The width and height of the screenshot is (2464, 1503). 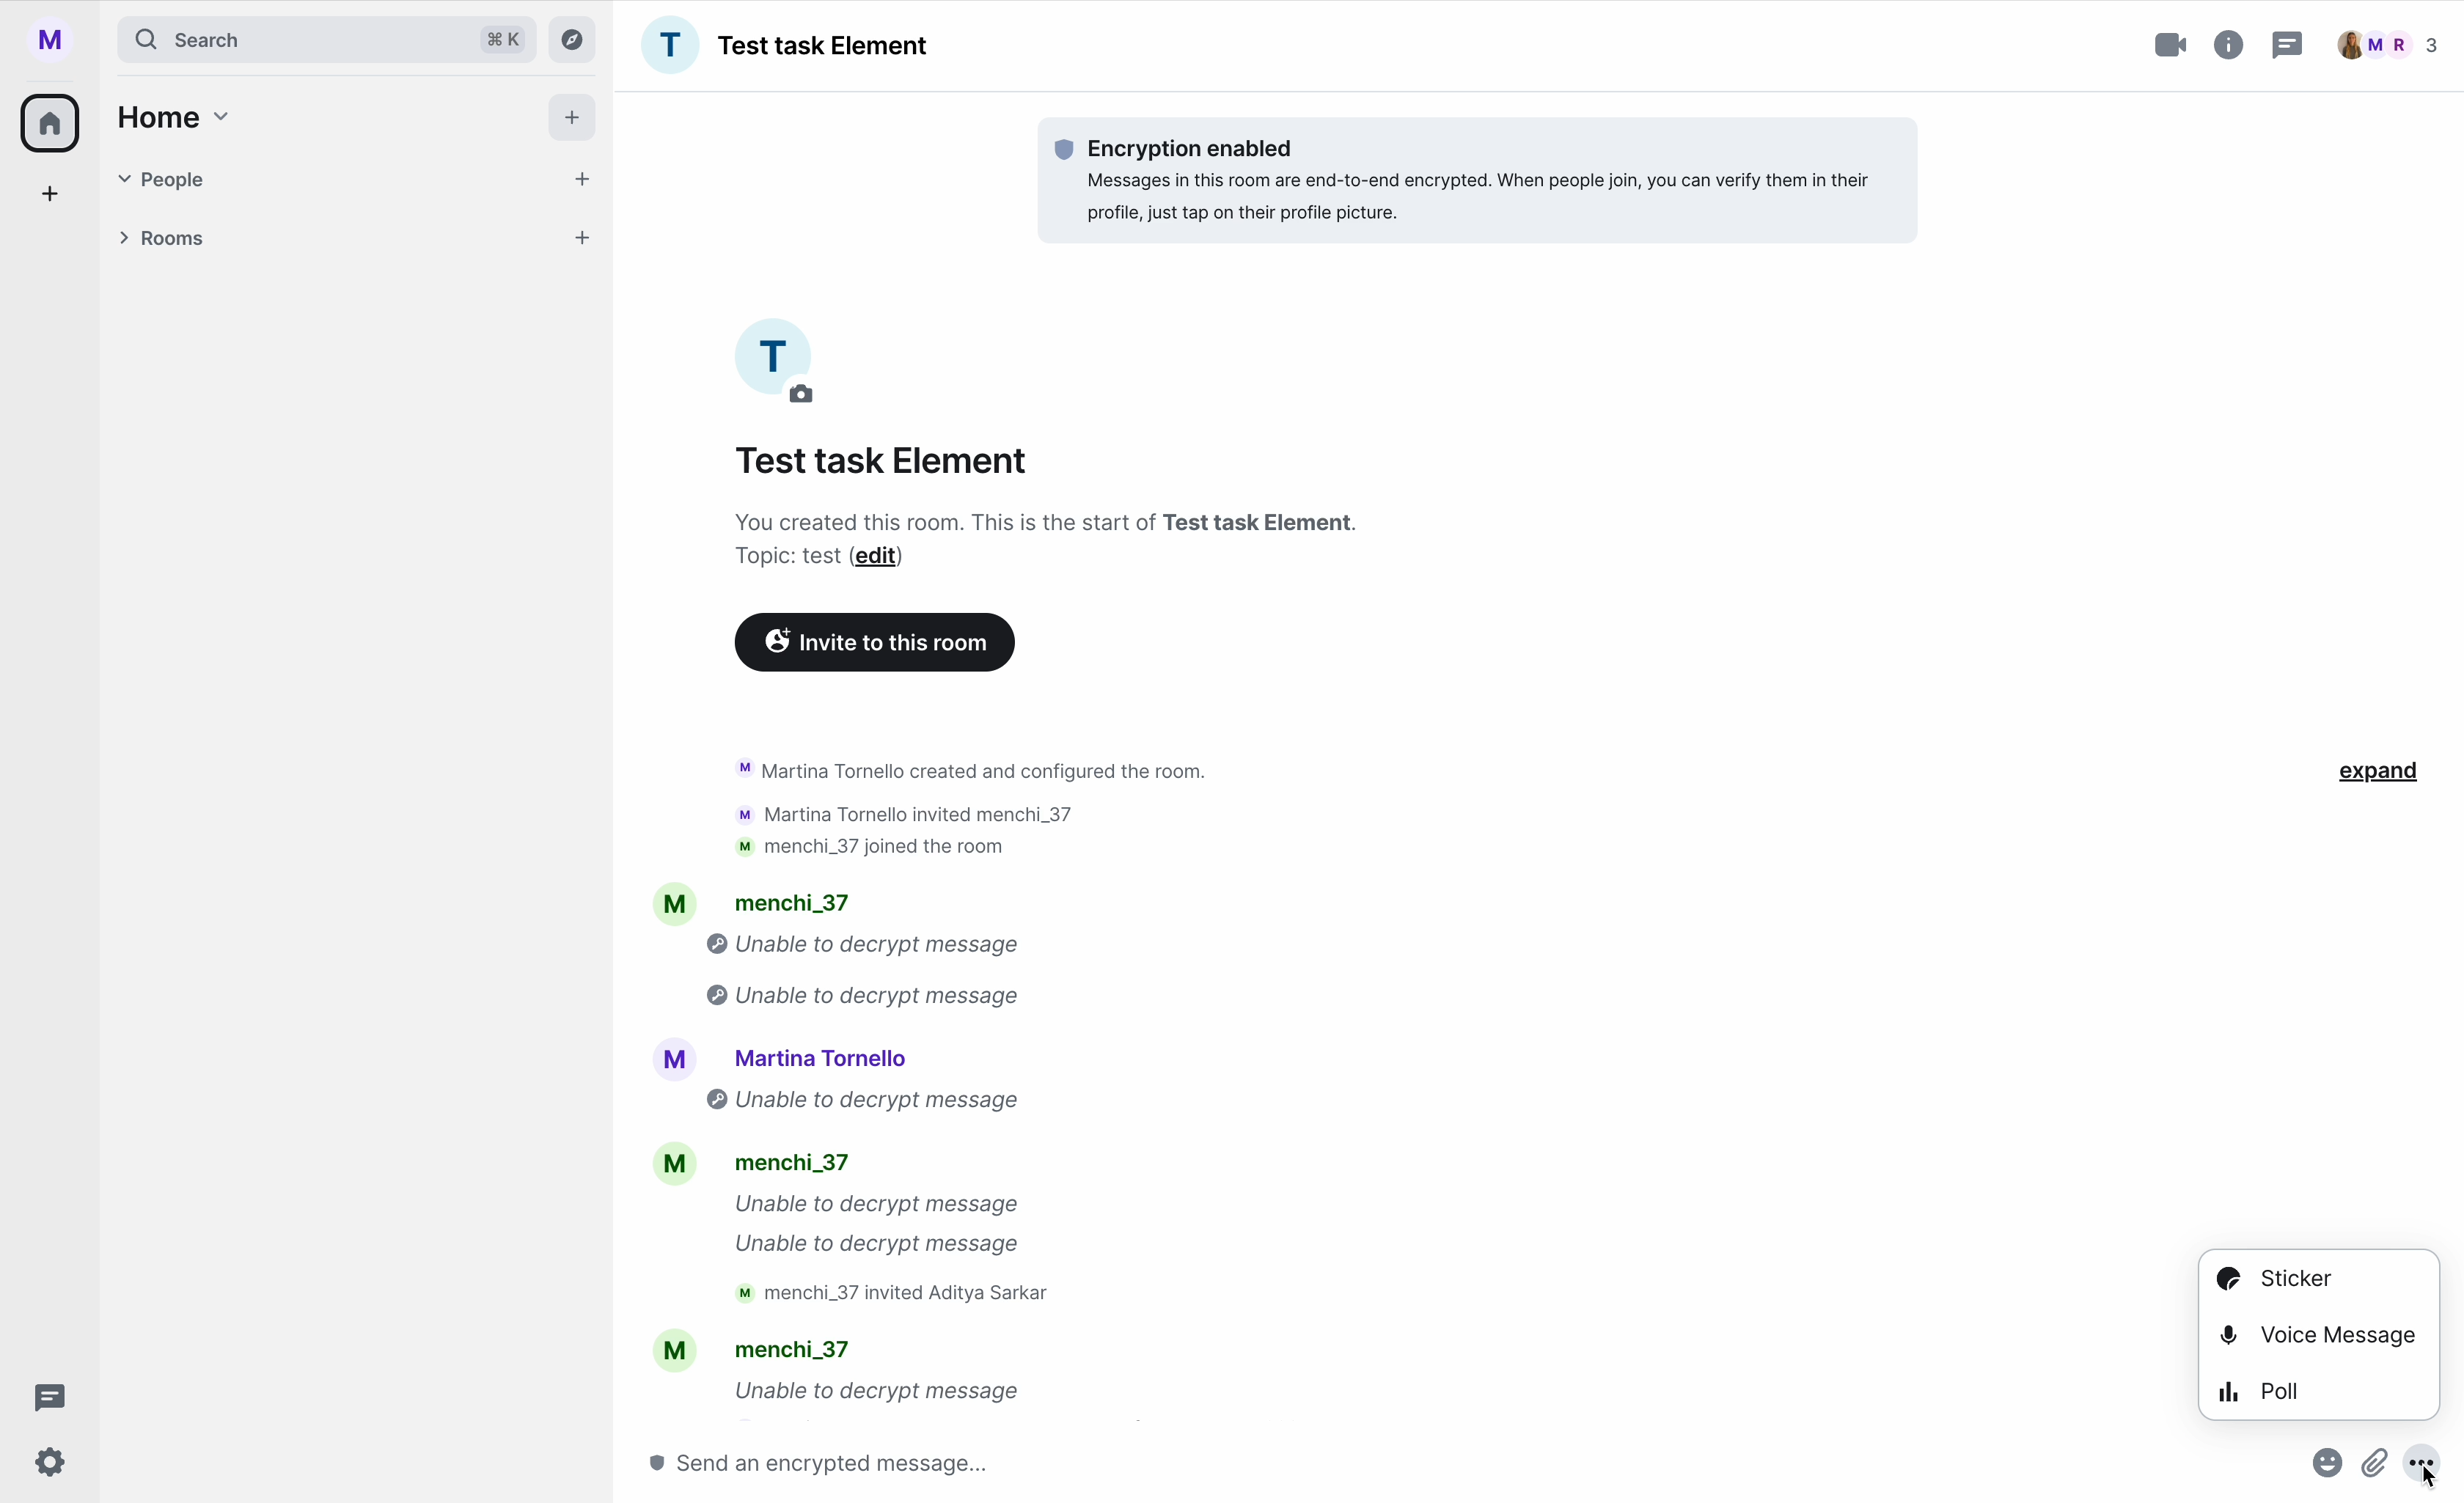 What do you see at coordinates (2319, 1330) in the screenshot?
I see `voice message` at bounding box center [2319, 1330].